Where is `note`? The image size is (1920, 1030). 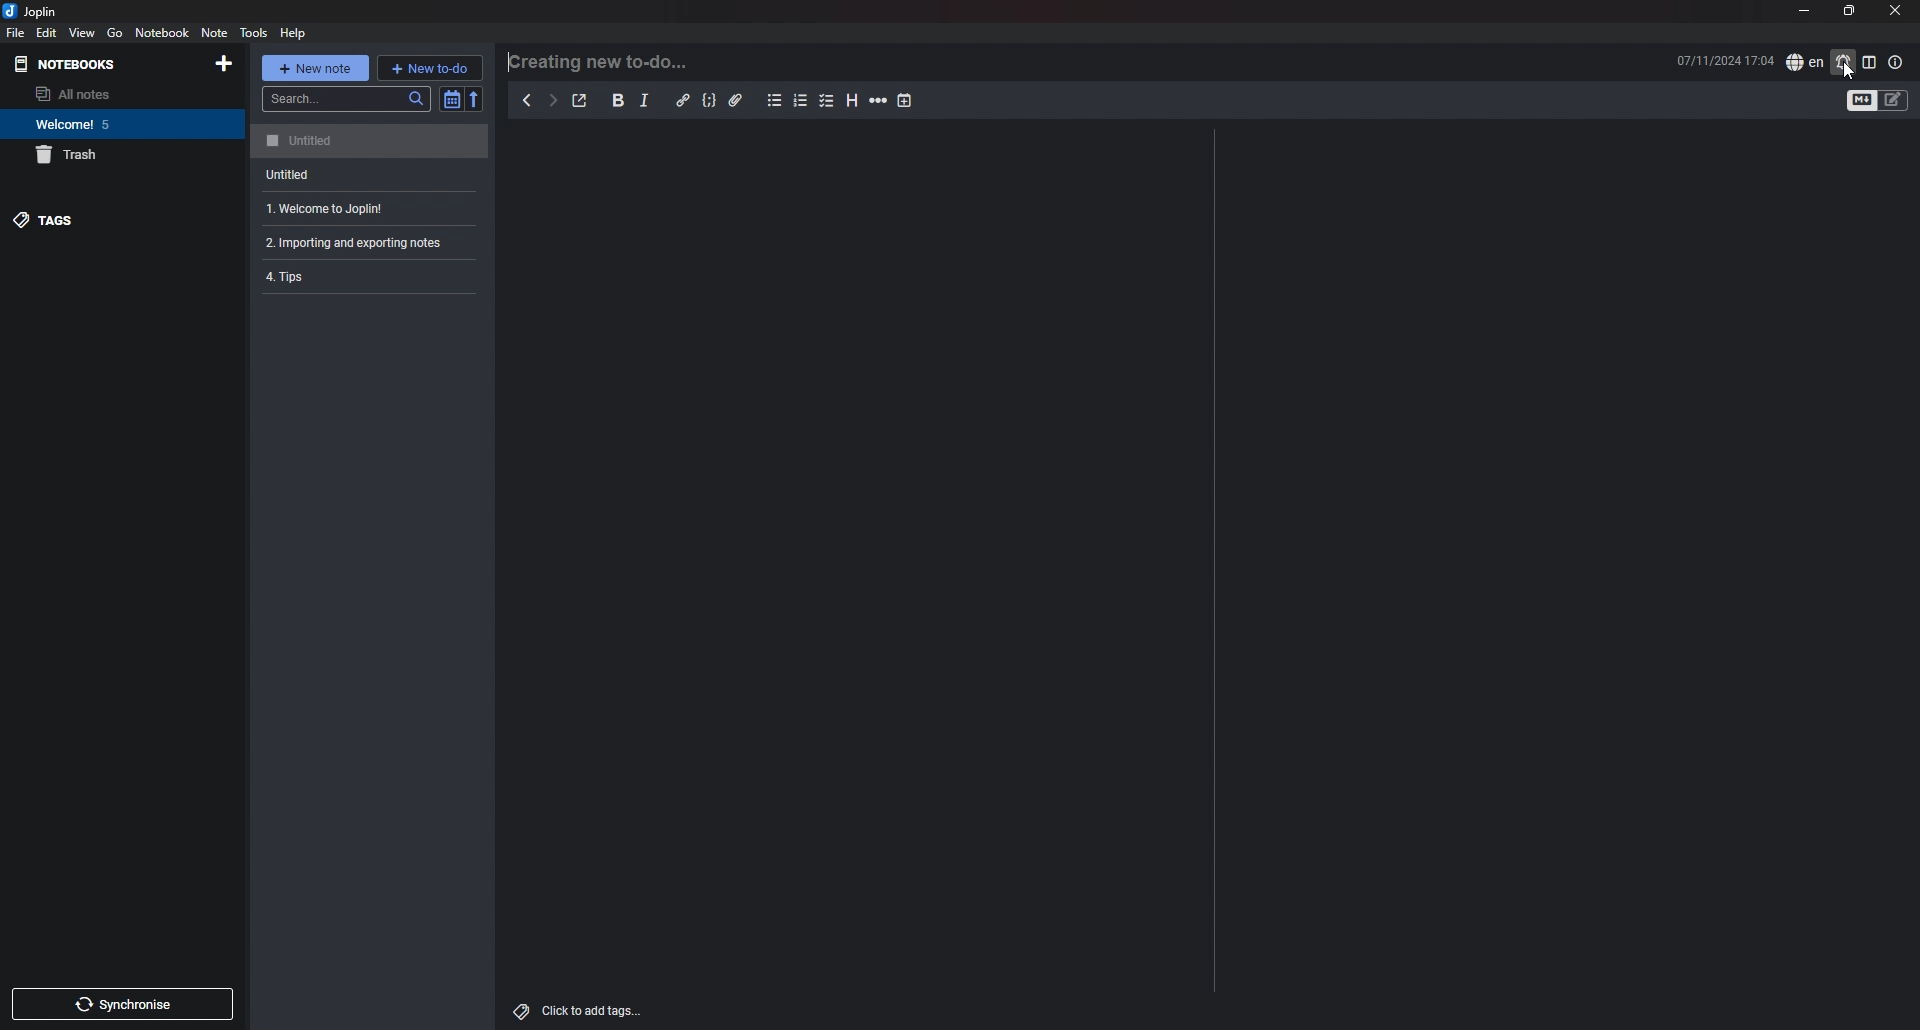
note is located at coordinates (373, 141).